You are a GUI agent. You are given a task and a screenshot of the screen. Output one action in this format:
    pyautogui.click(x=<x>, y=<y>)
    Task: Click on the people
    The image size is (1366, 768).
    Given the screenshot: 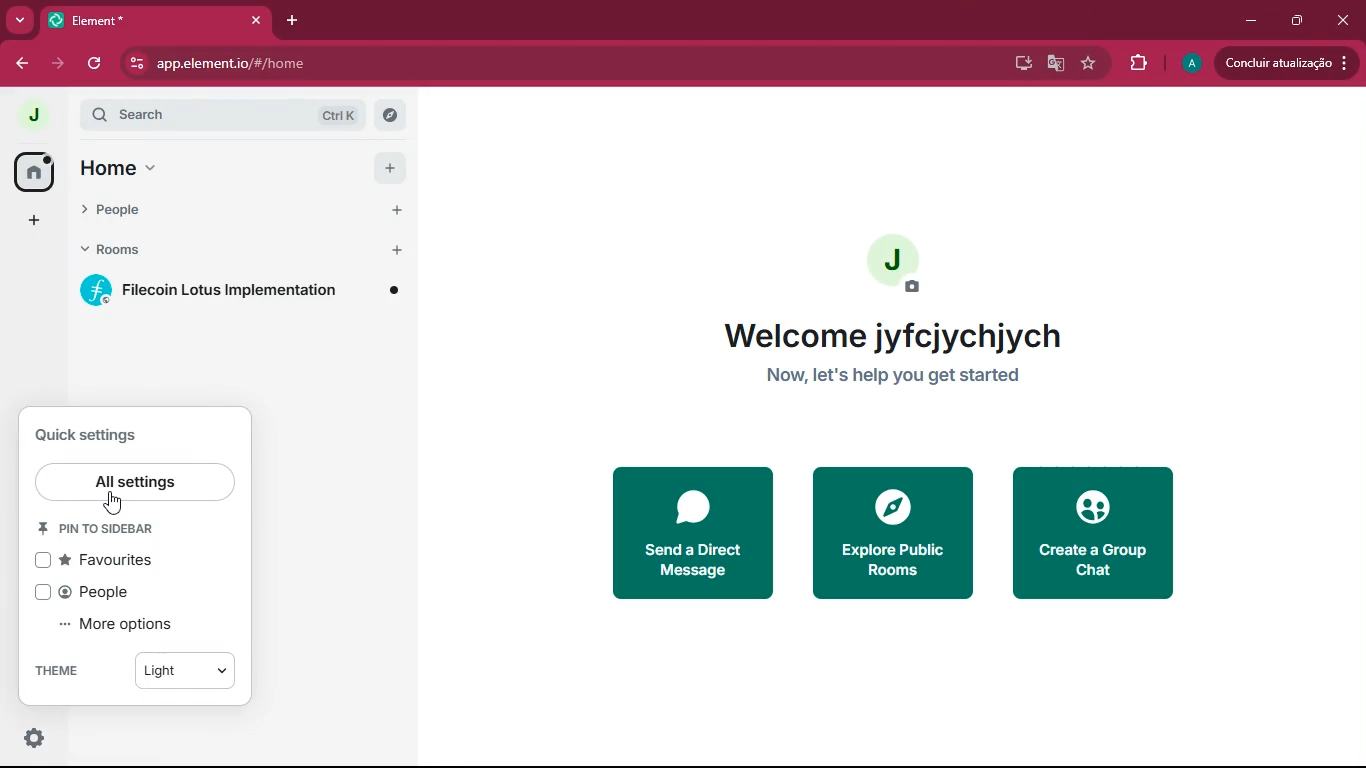 What is the action you would take?
    pyautogui.click(x=118, y=592)
    